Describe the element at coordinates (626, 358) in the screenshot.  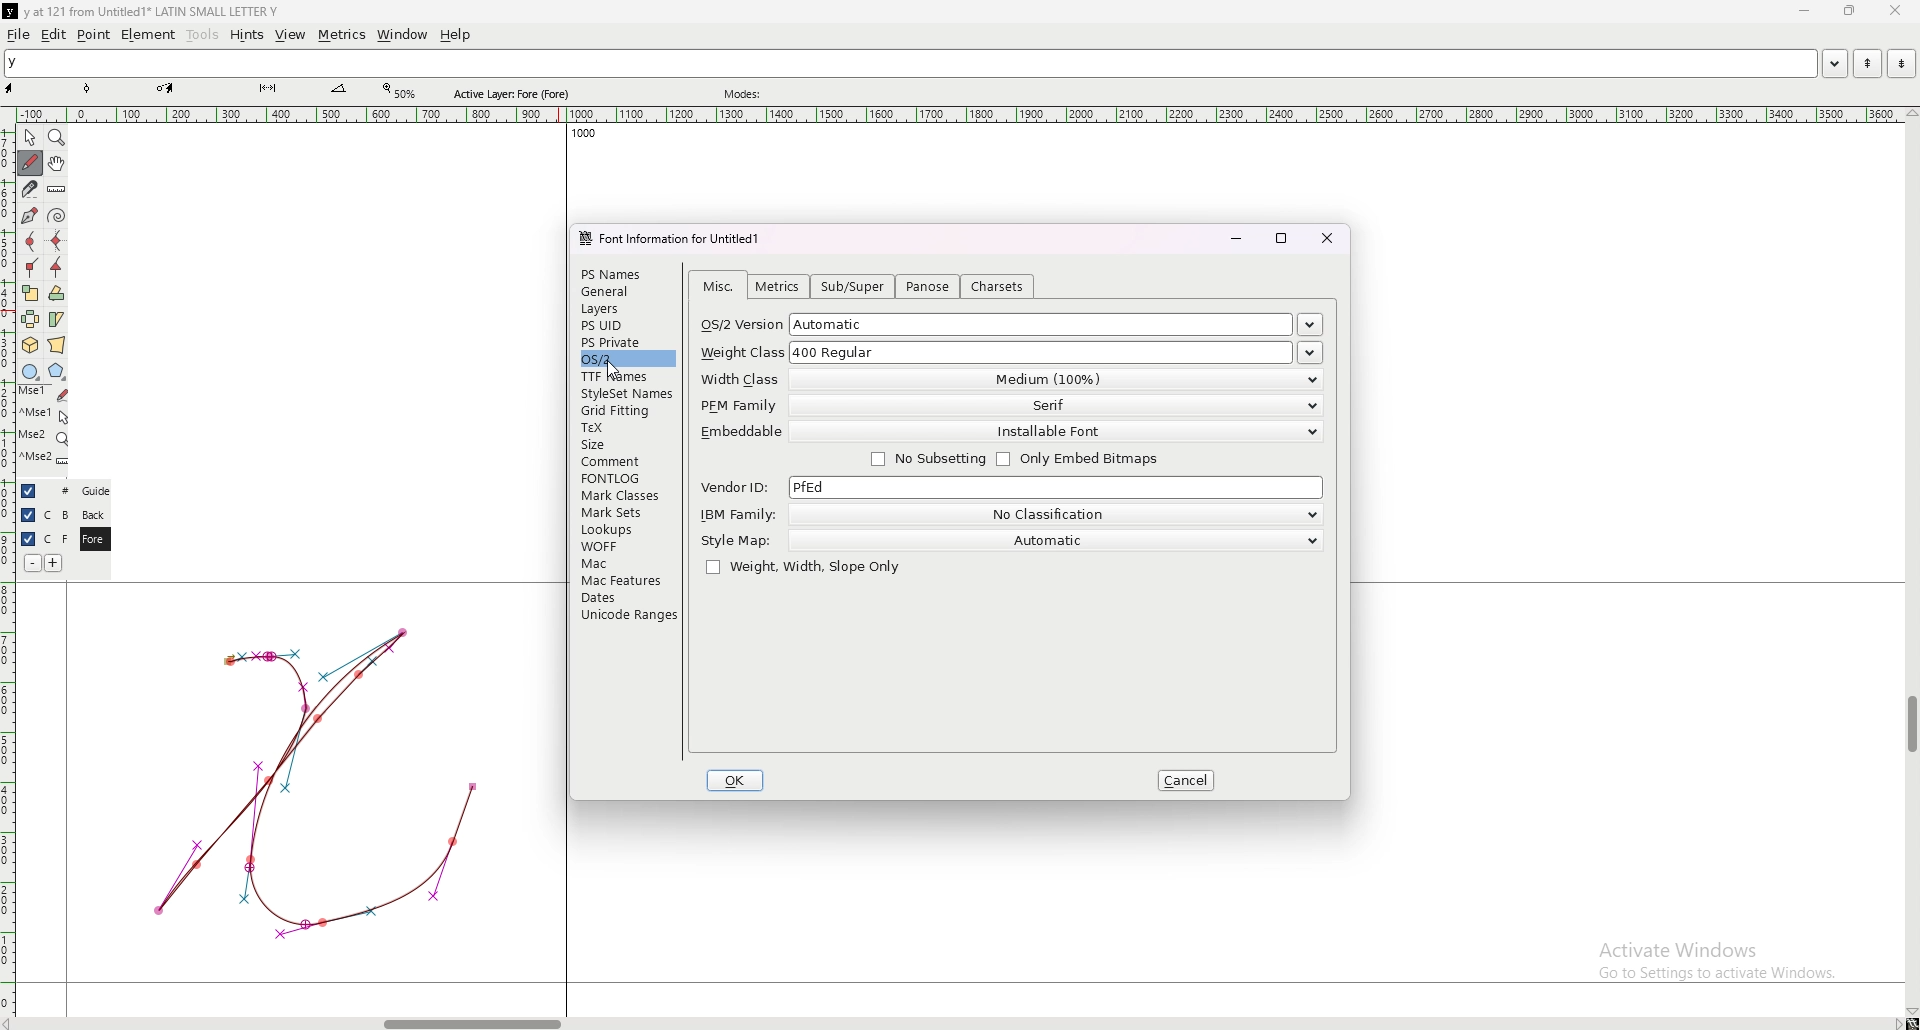
I see `os/2` at that location.